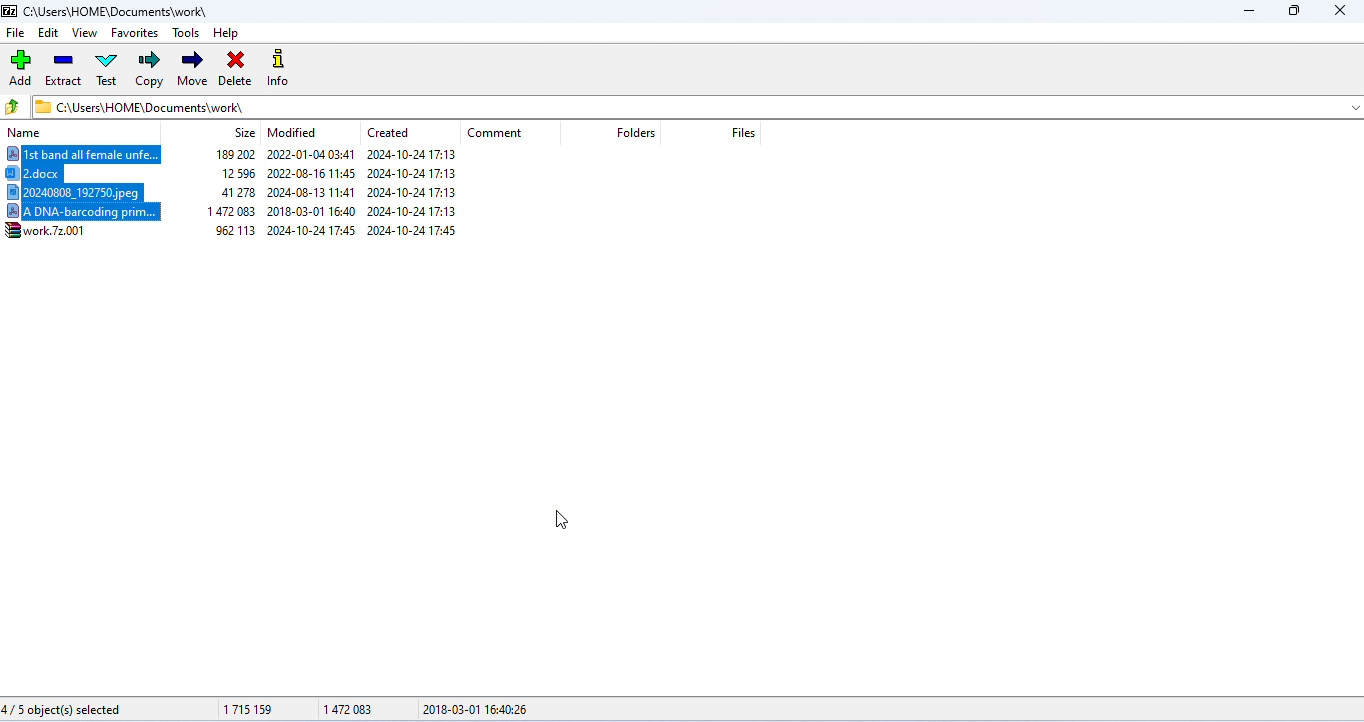 The height and width of the screenshot is (722, 1364). What do you see at coordinates (26, 134) in the screenshot?
I see `name` at bounding box center [26, 134].